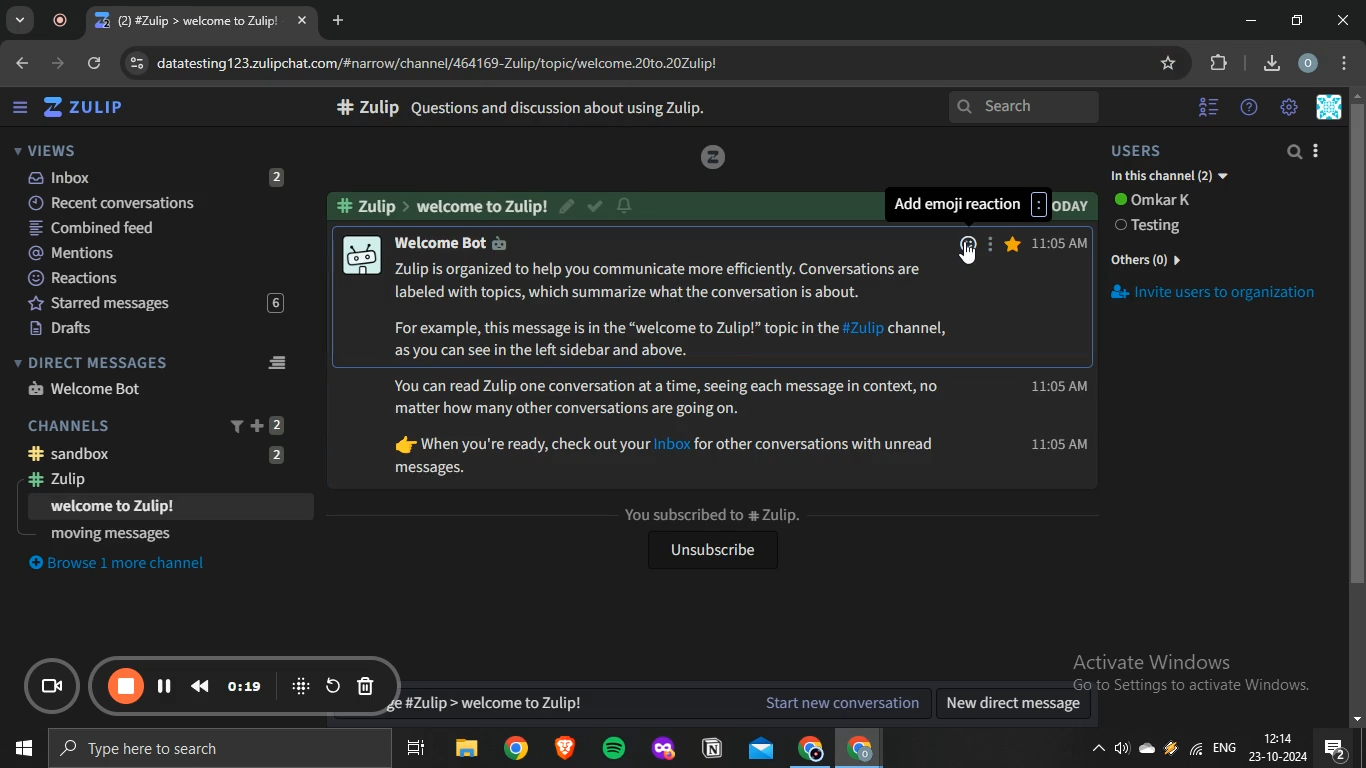 The width and height of the screenshot is (1366, 768). I want to click on show hidden icons, so click(1097, 754).